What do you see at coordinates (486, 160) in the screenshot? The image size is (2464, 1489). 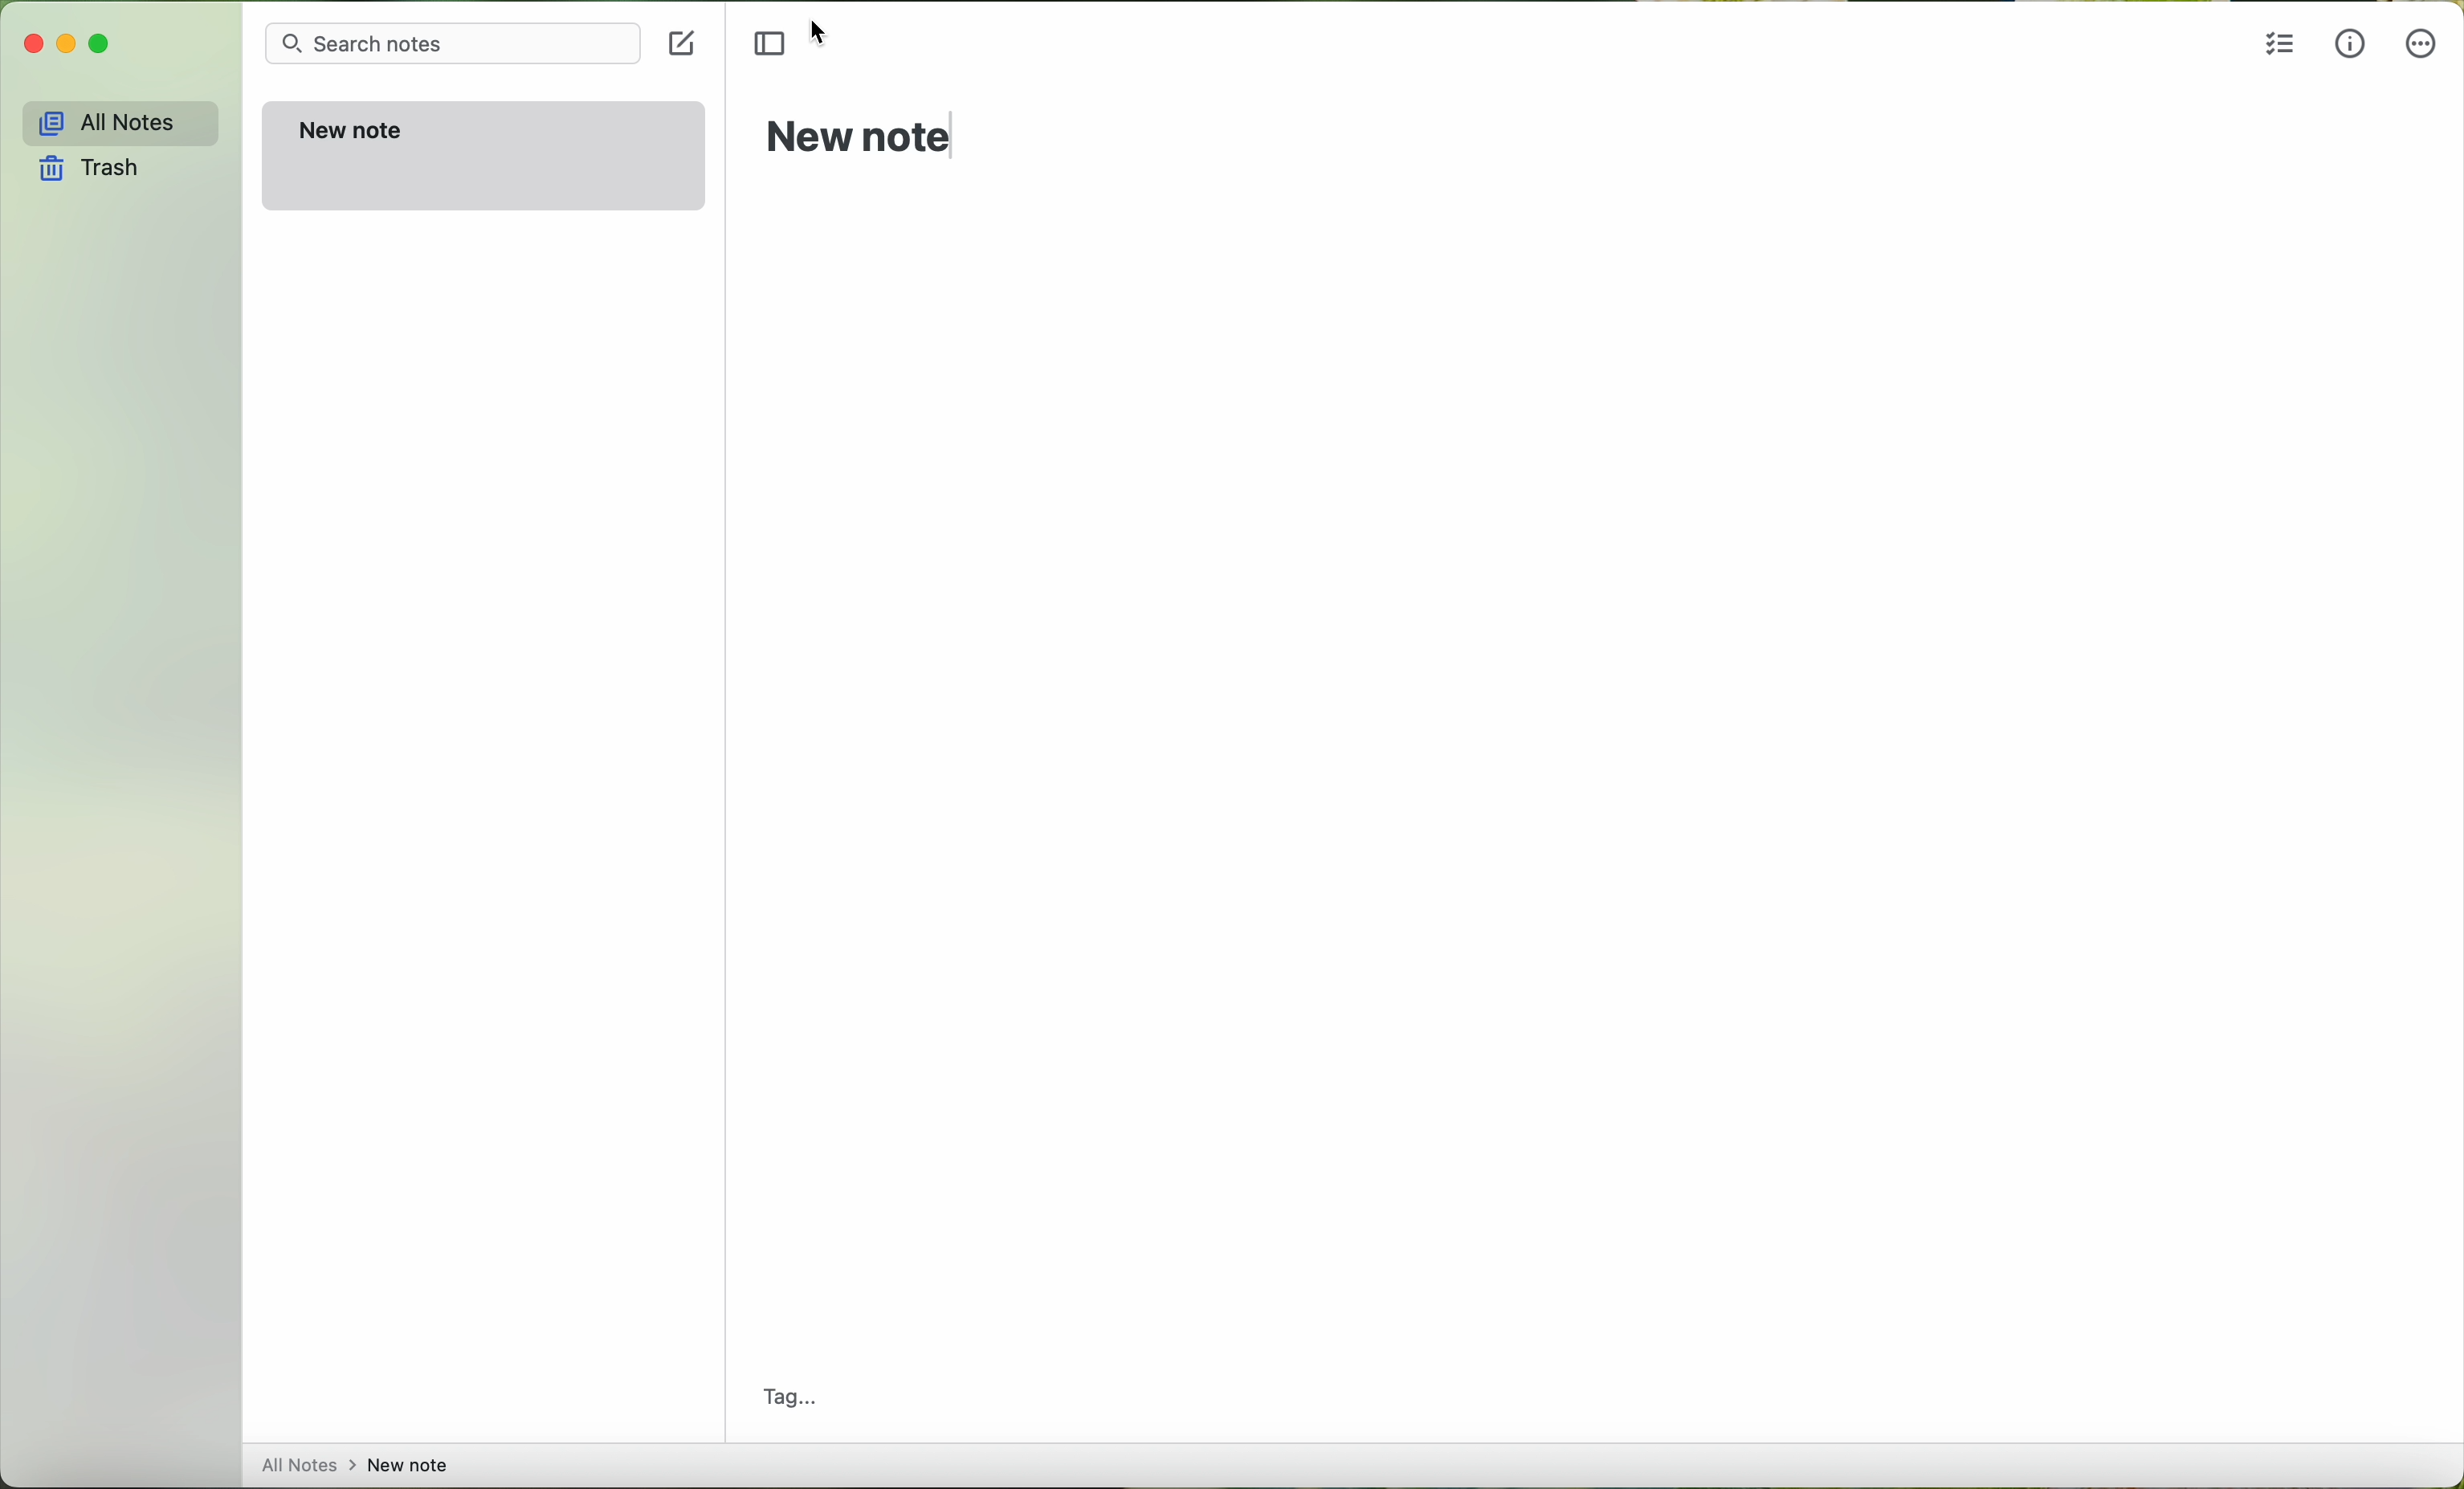 I see `new note` at bounding box center [486, 160].